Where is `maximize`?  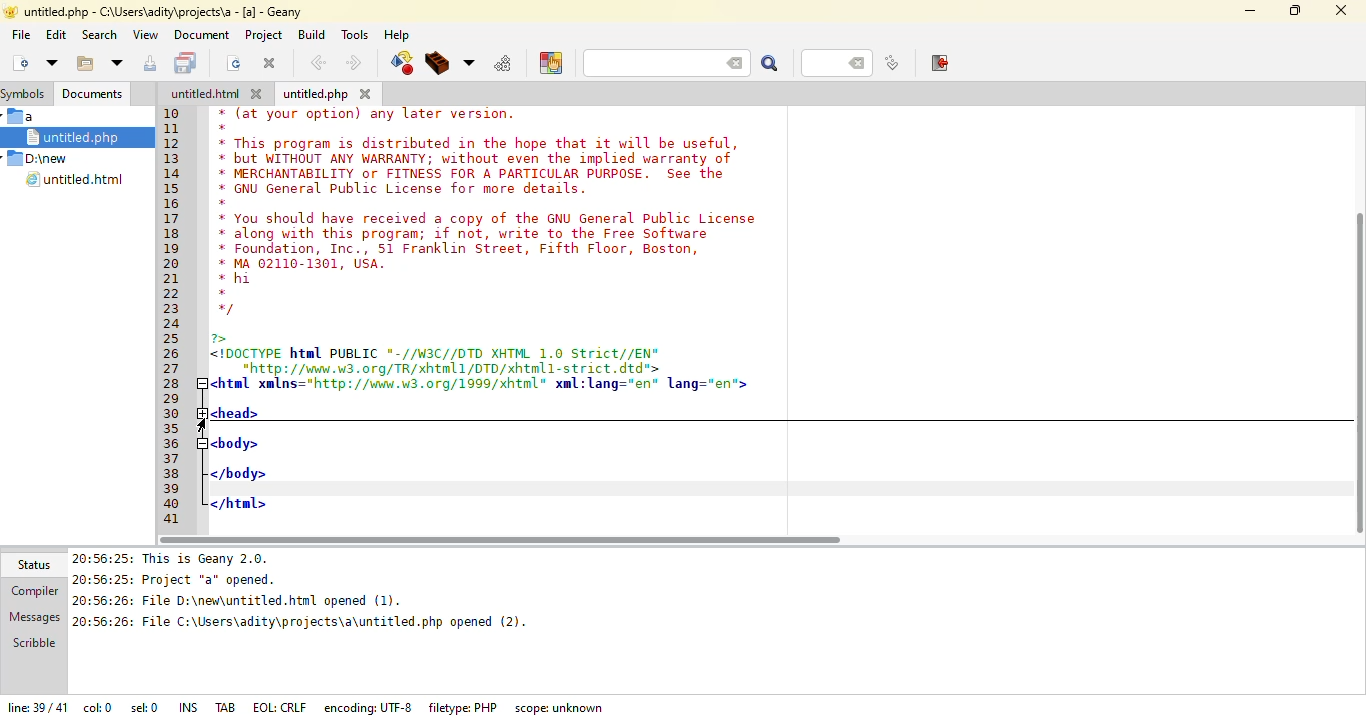 maximize is located at coordinates (1295, 9).